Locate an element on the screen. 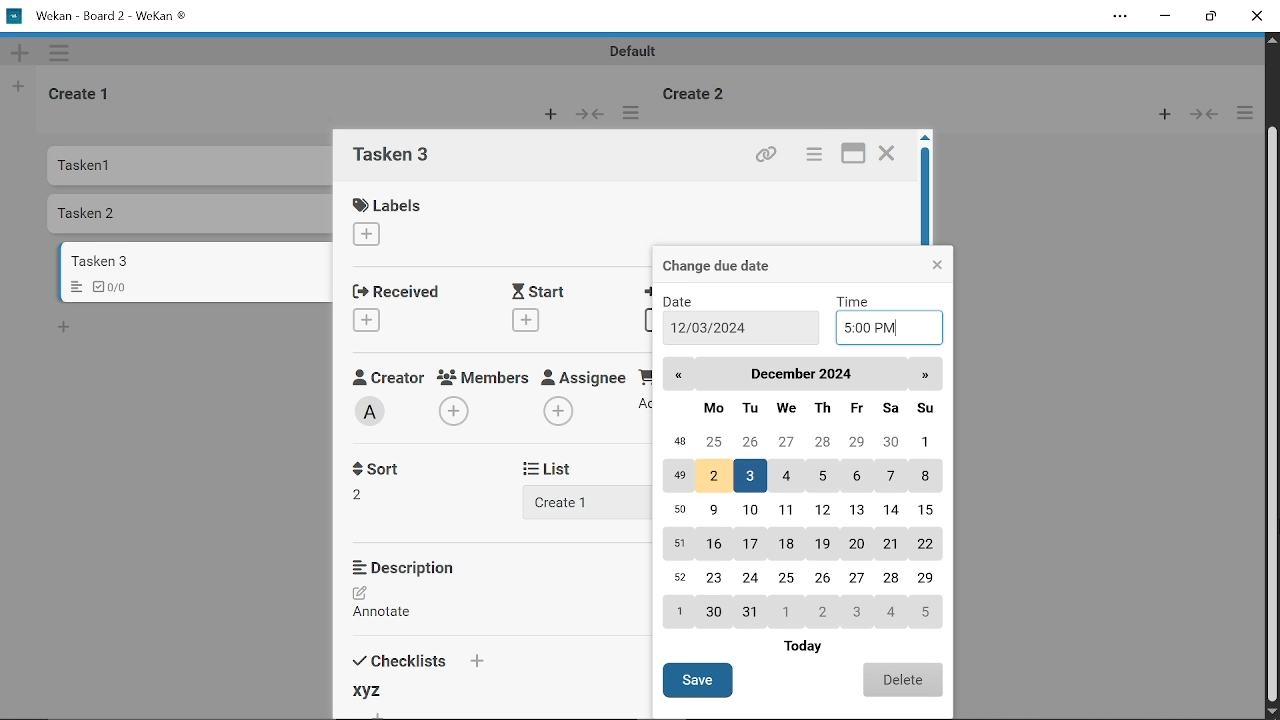 The width and height of the screenshot is (1280, 720). Card titled "Tasken 3" is located at coordinates (198, 260).